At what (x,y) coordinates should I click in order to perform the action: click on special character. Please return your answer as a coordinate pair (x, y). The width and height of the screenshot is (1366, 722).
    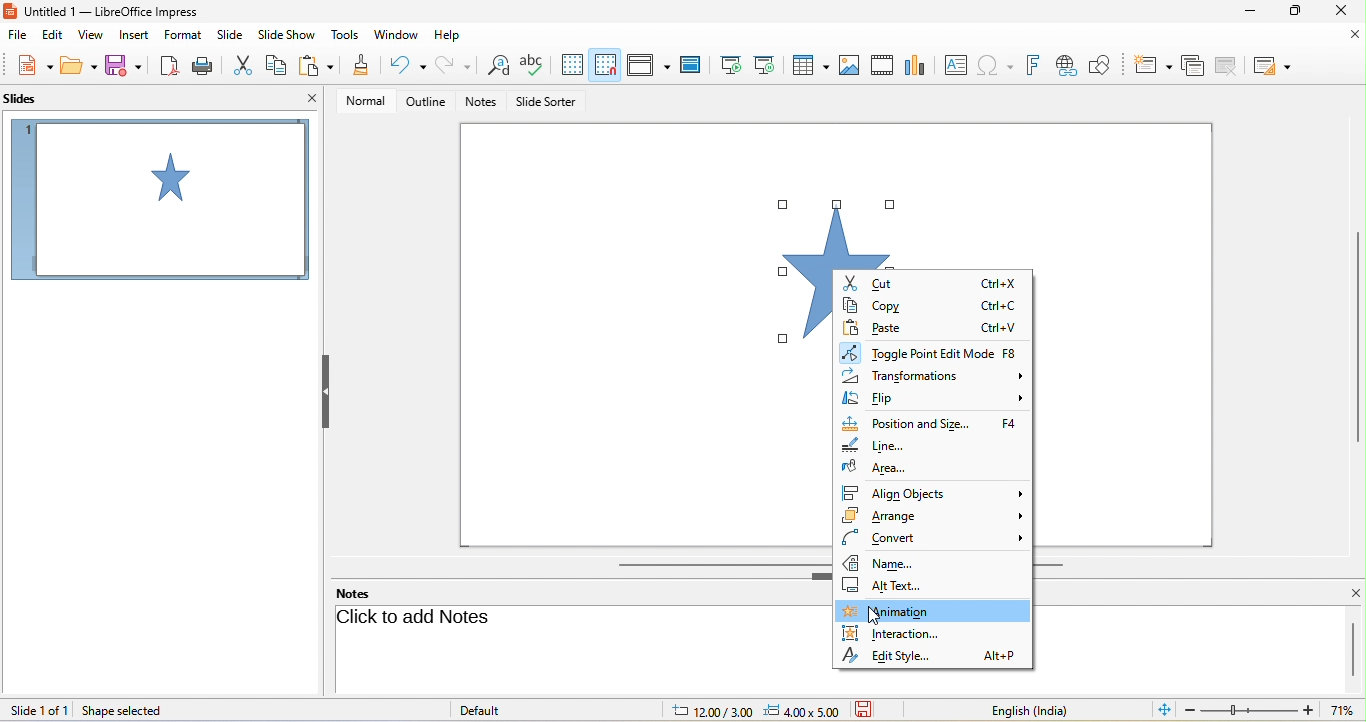
    Looking at the image, I should click on (994, 65).